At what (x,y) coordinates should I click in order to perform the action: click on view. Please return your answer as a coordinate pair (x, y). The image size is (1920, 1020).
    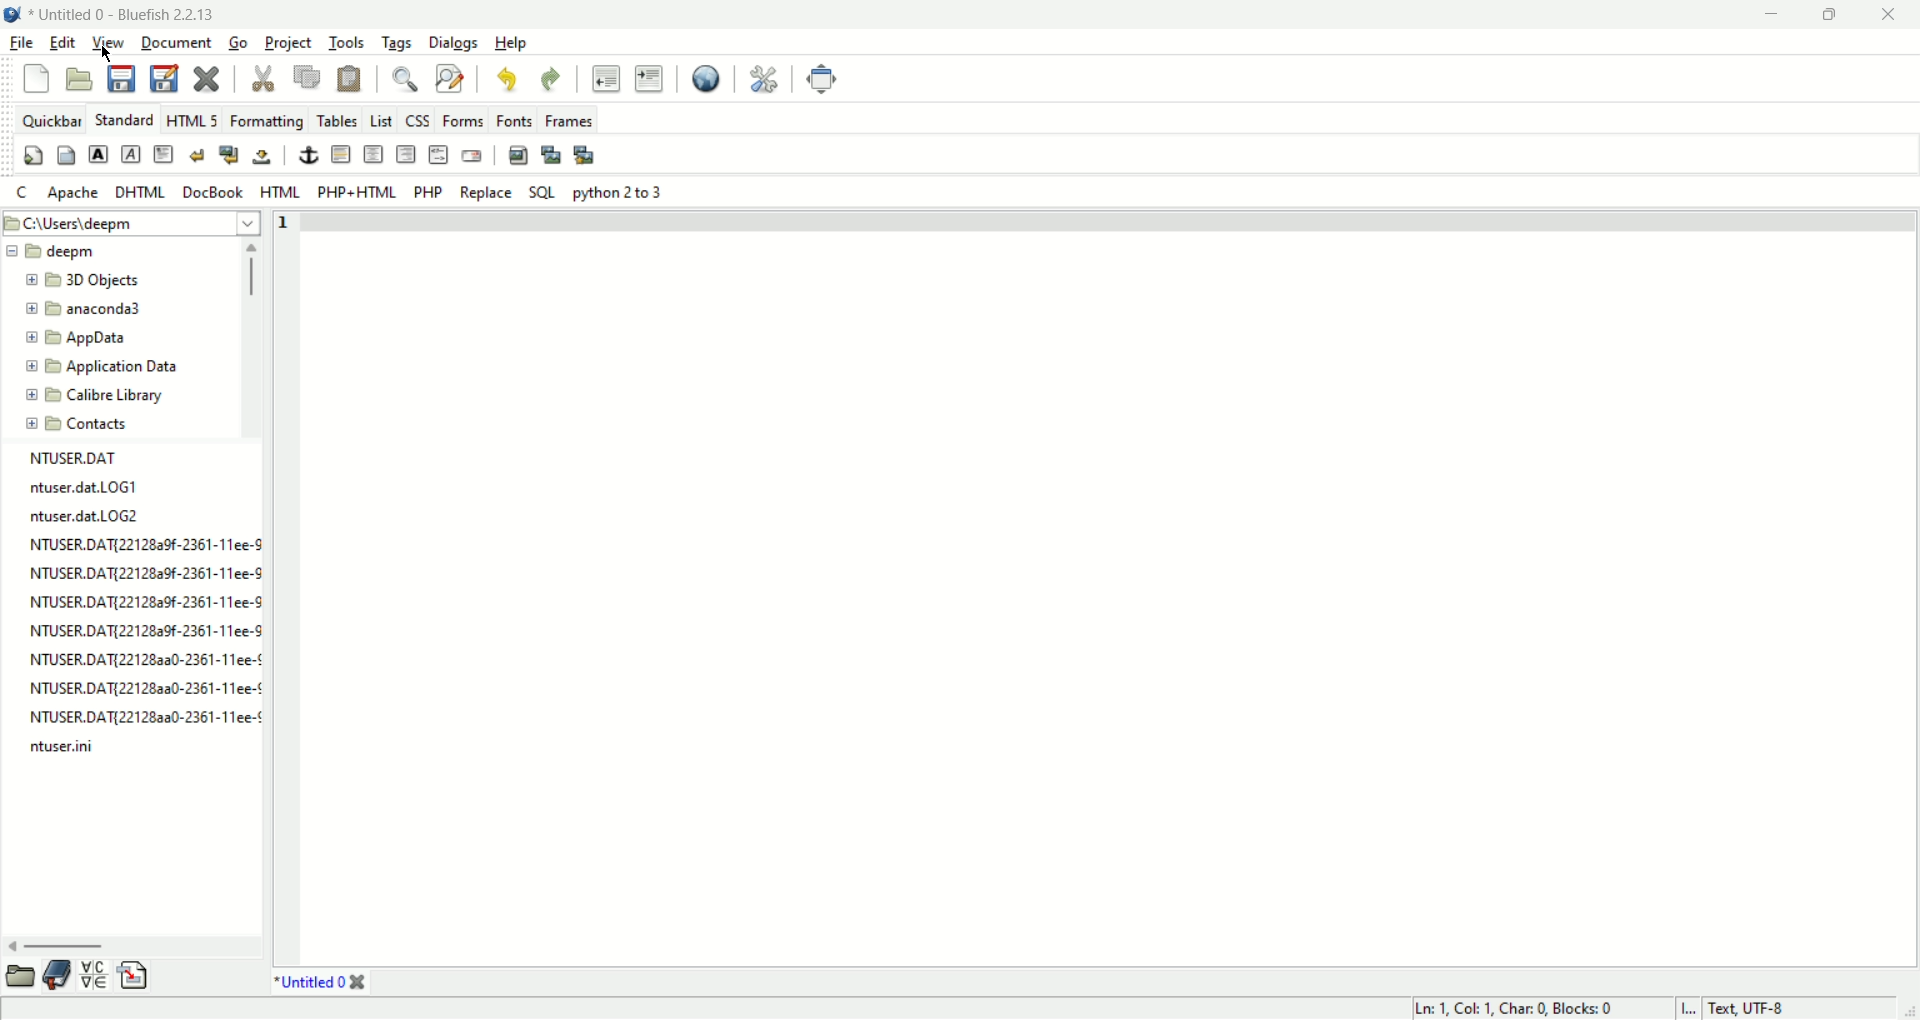
    Looking at the image, I should click on (109, 43).